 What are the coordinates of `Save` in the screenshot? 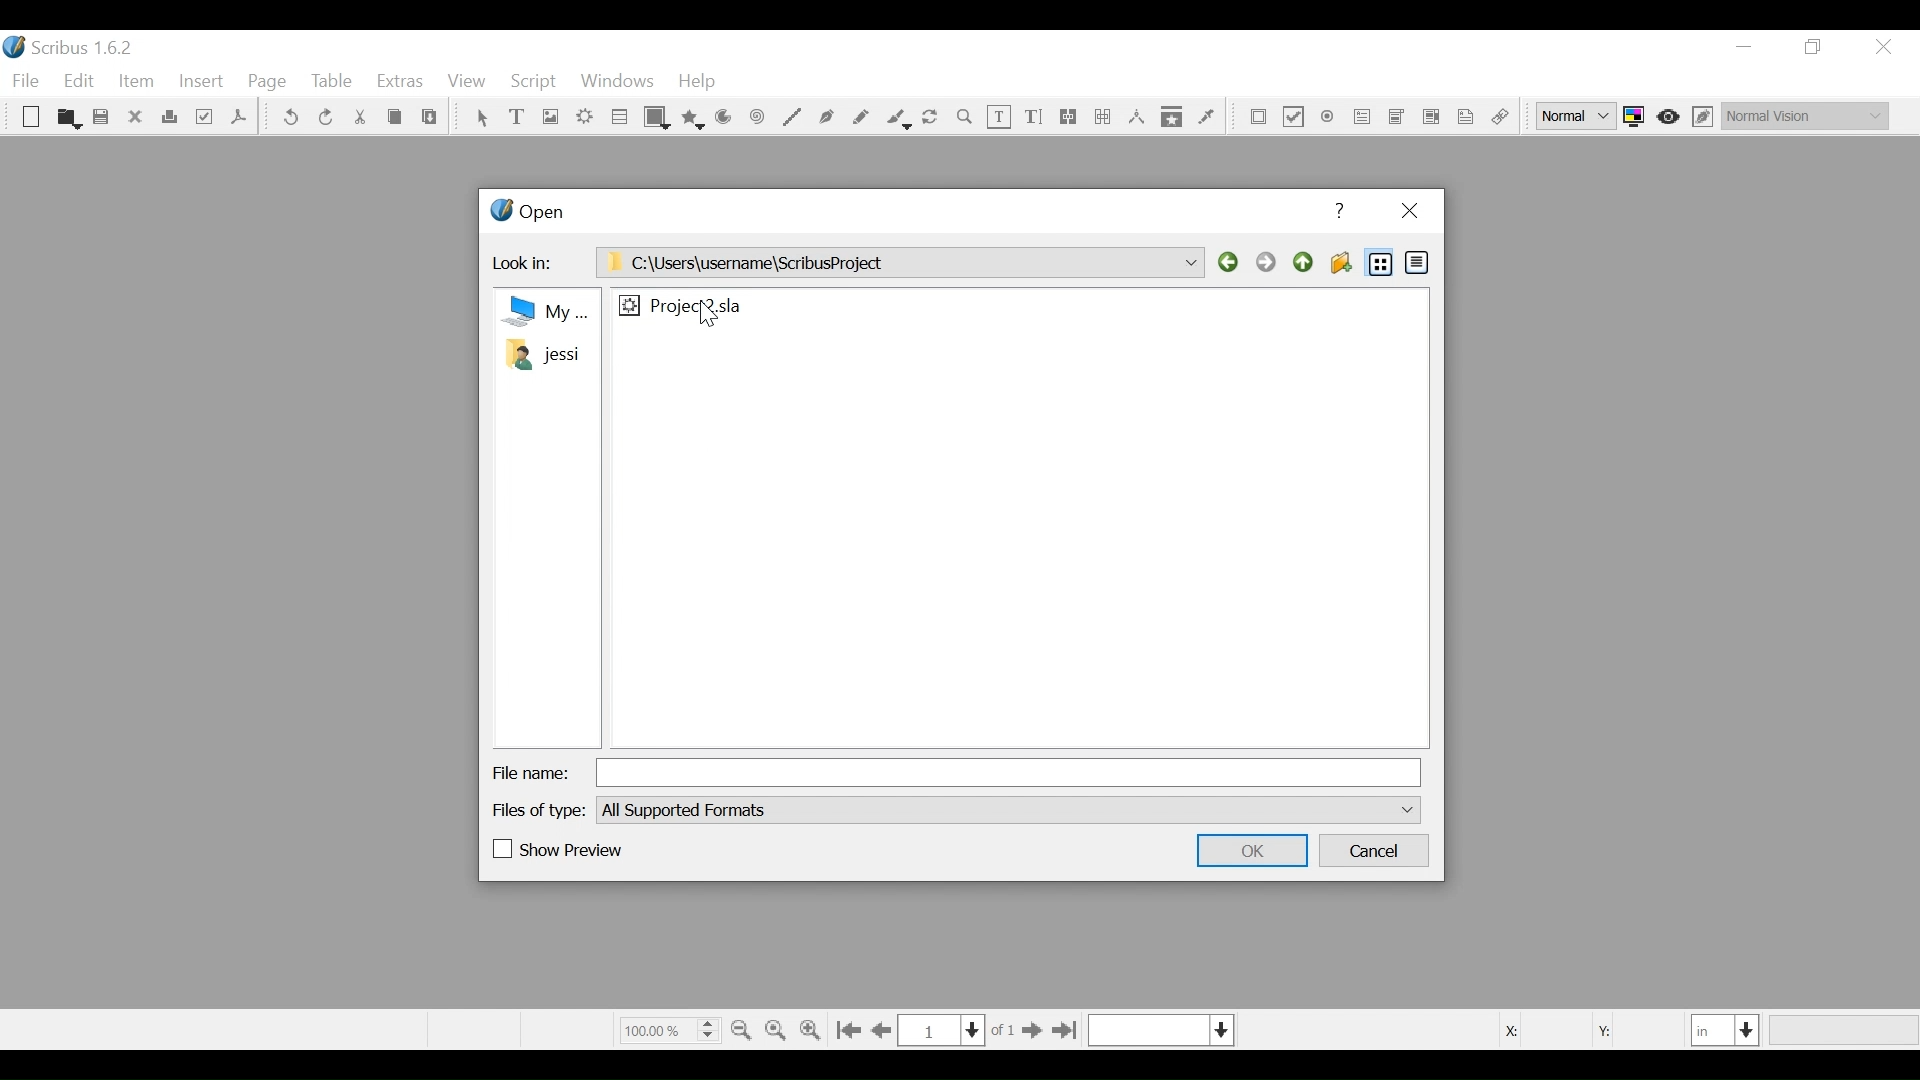 It's located at (103, 119).